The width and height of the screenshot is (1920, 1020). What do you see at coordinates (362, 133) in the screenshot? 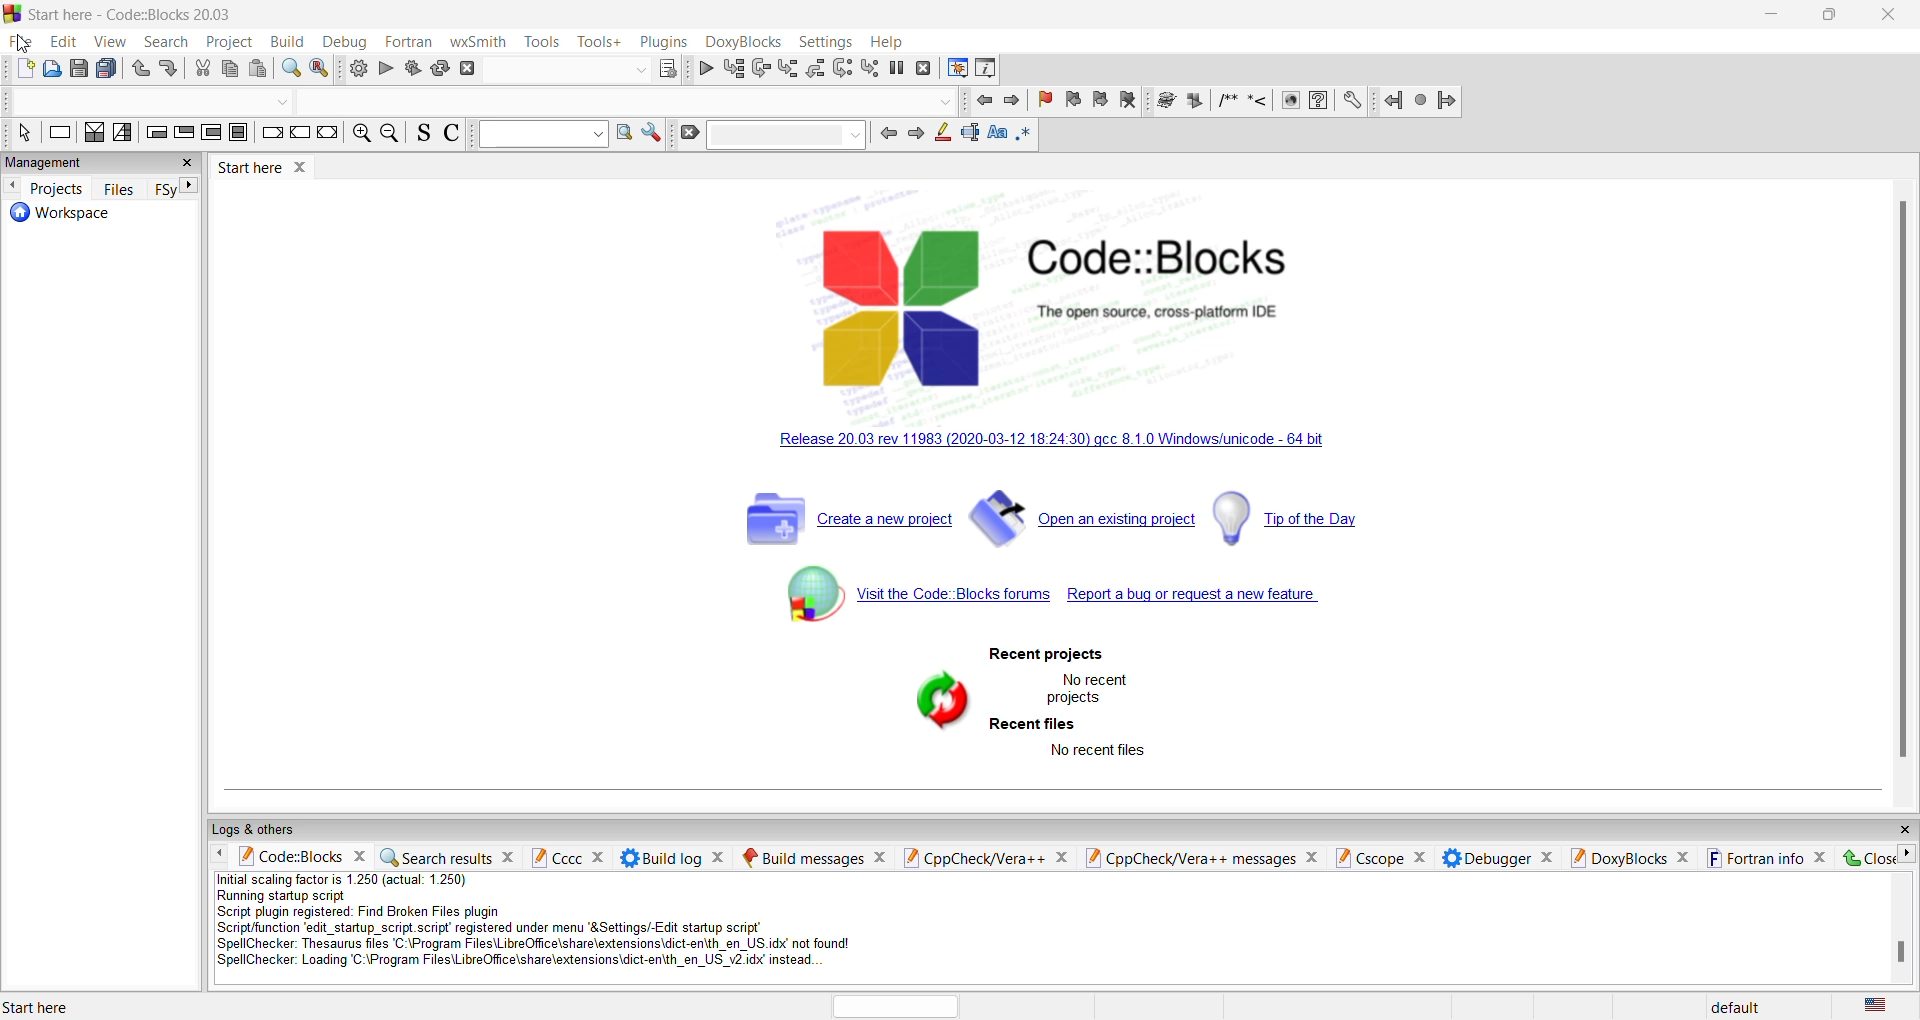
I see `zoom in` at bounding box center [362, 133].